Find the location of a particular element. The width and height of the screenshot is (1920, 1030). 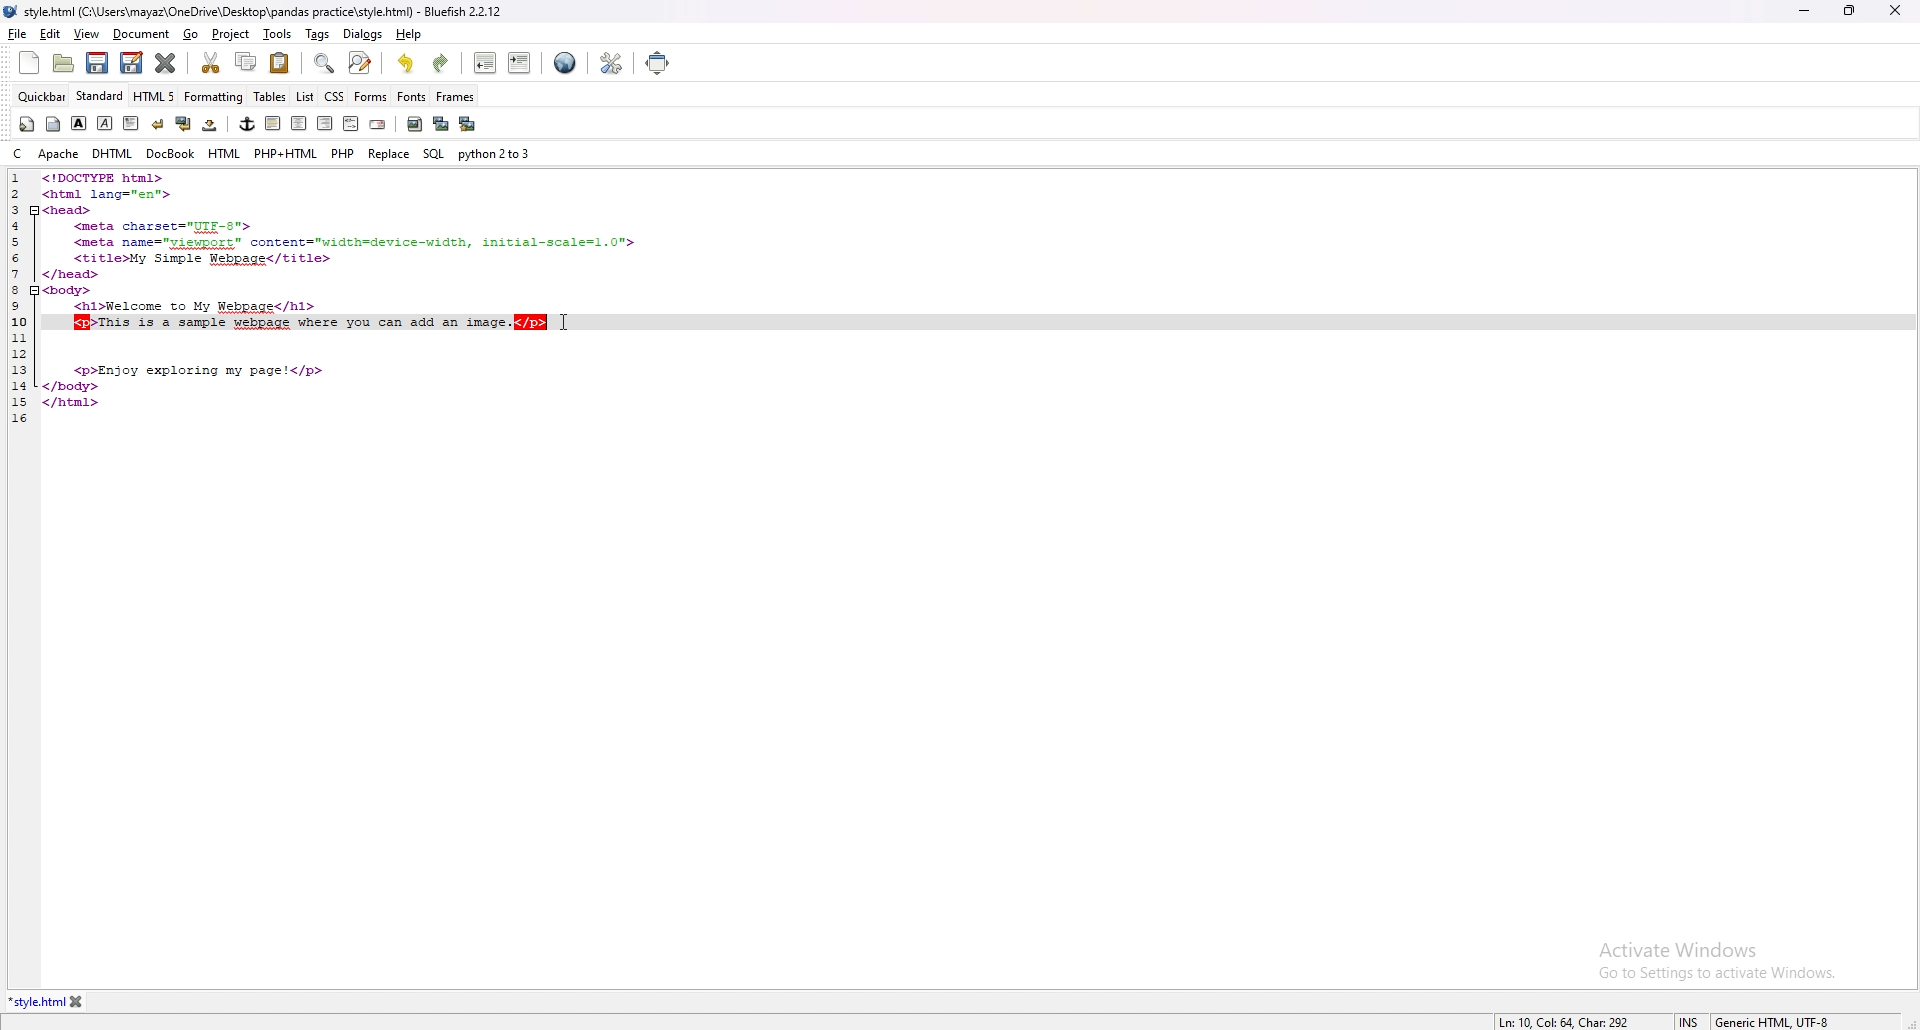

insert thumbnail is located at coordinates (440, 124).